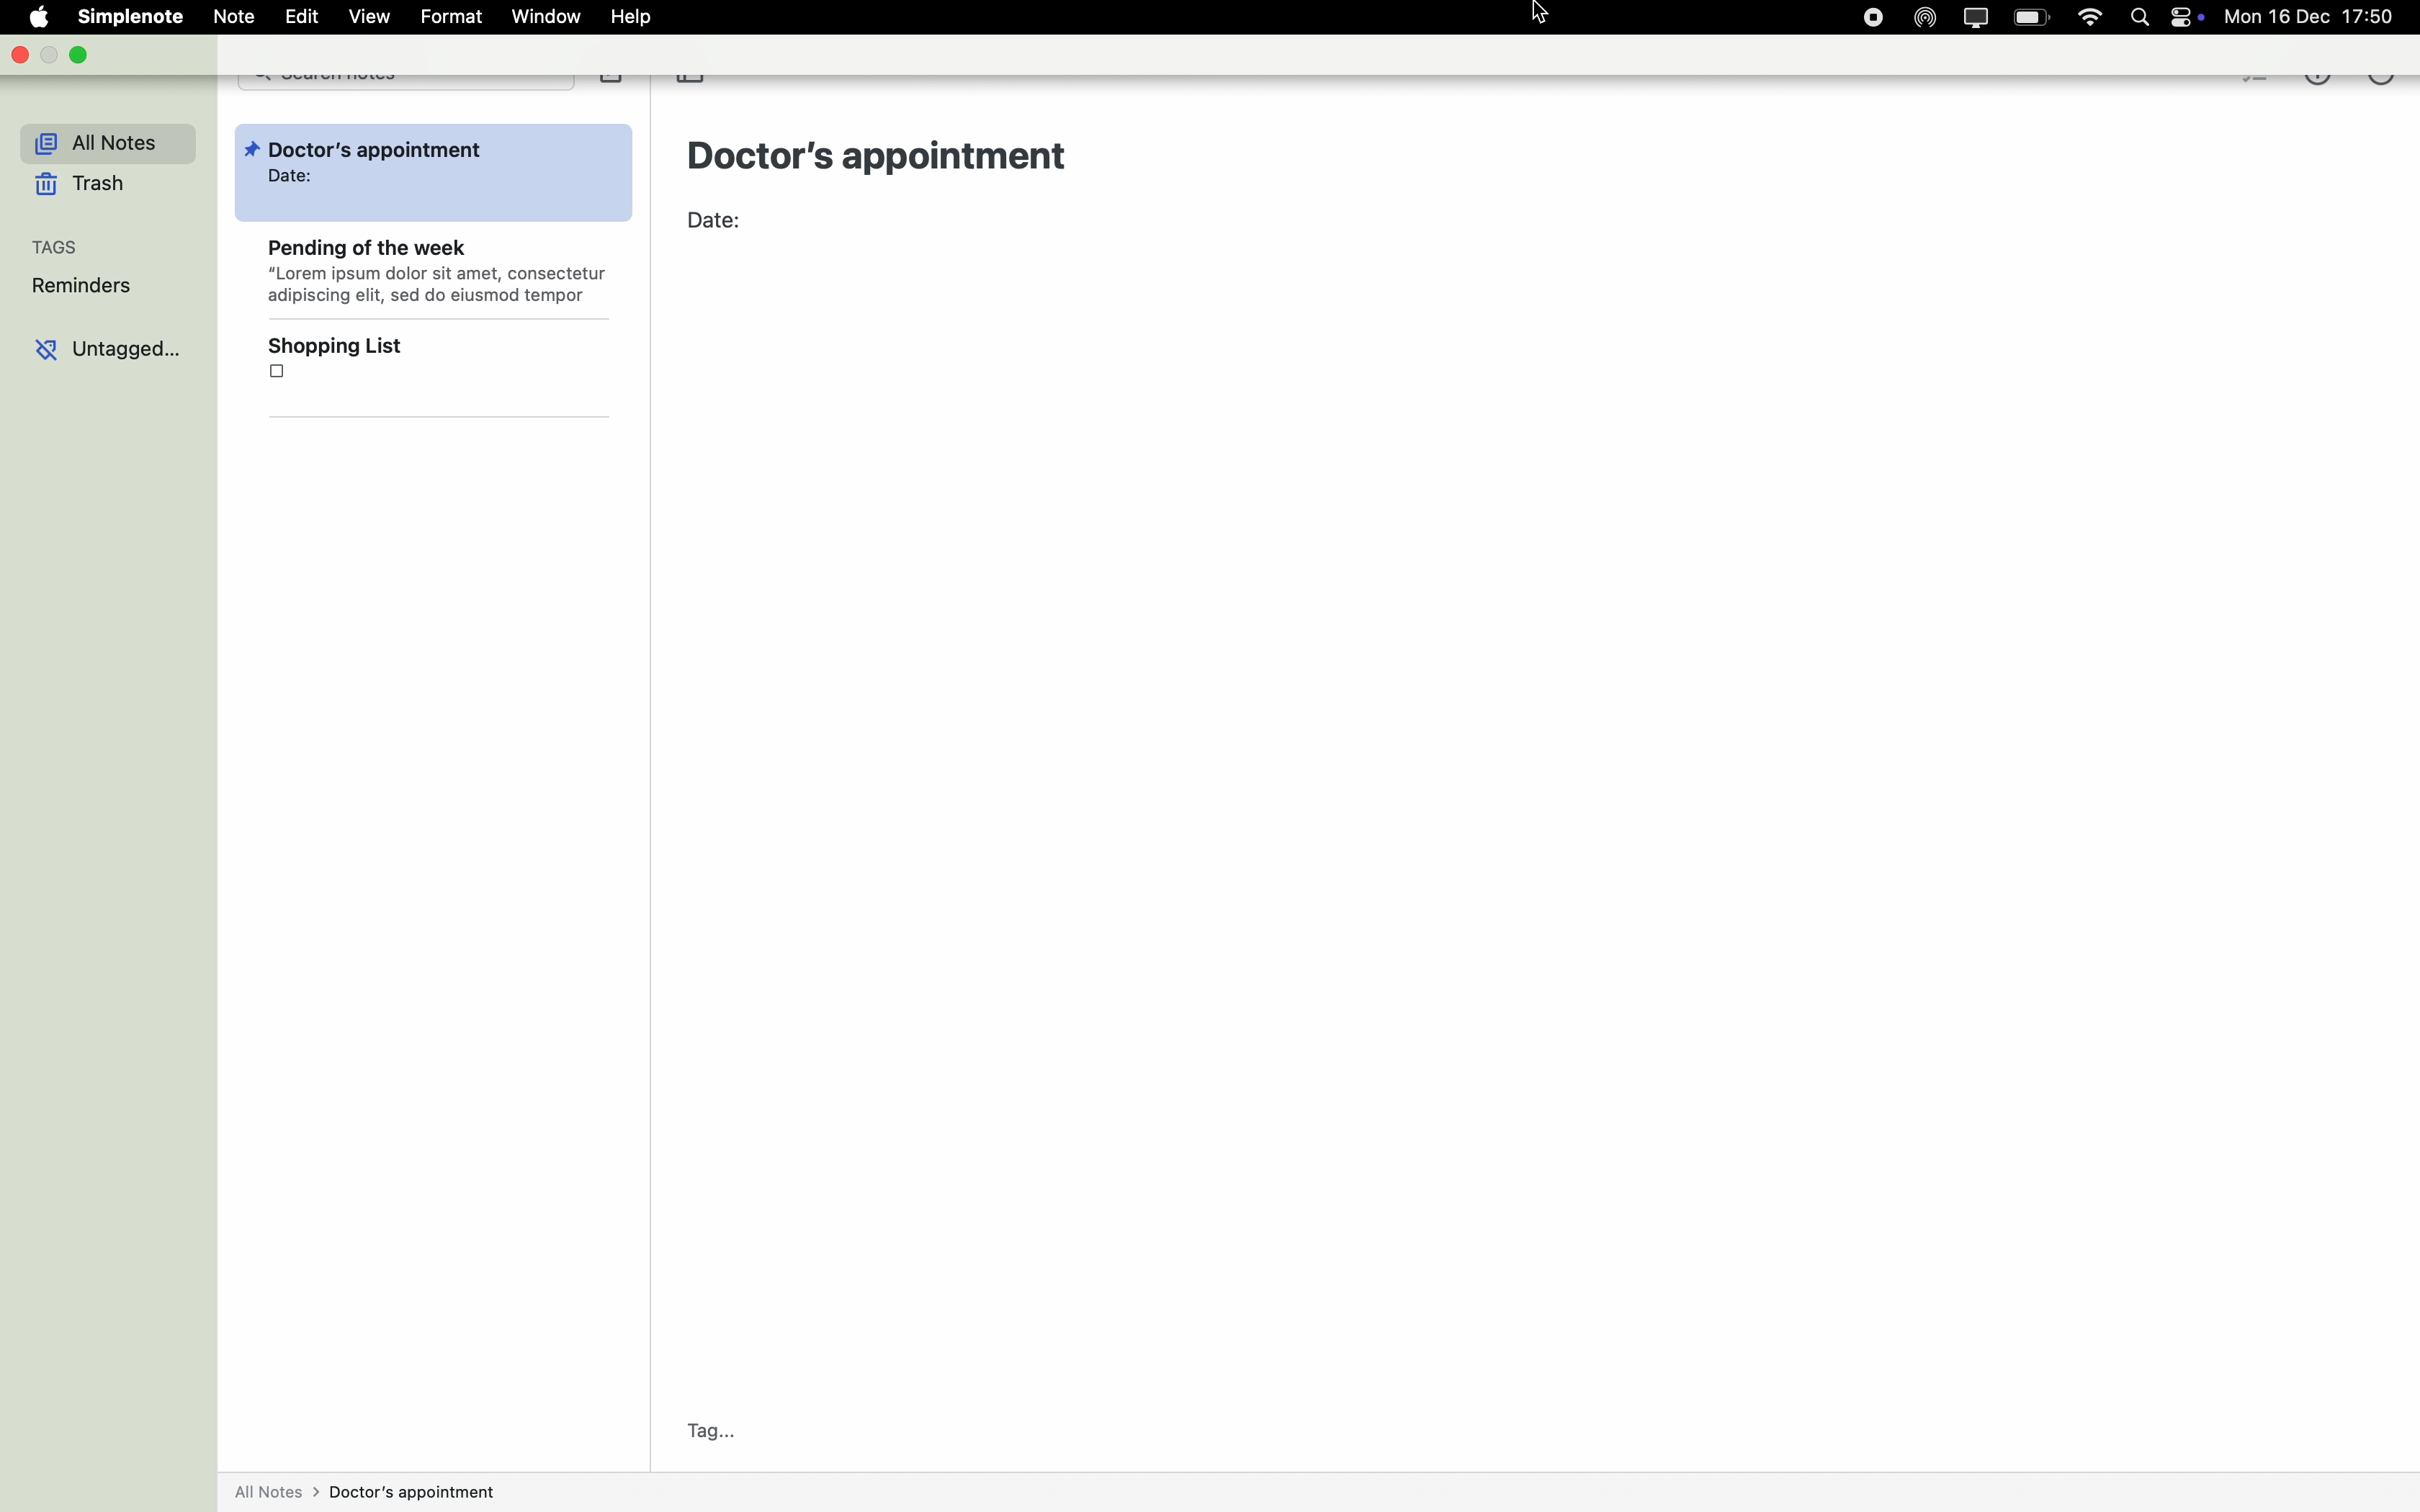 The width and height of the screenshot is (2420, 1512). Describe the element at coordinates (711, 1432) in the screenshot. I see `tag` at that location.